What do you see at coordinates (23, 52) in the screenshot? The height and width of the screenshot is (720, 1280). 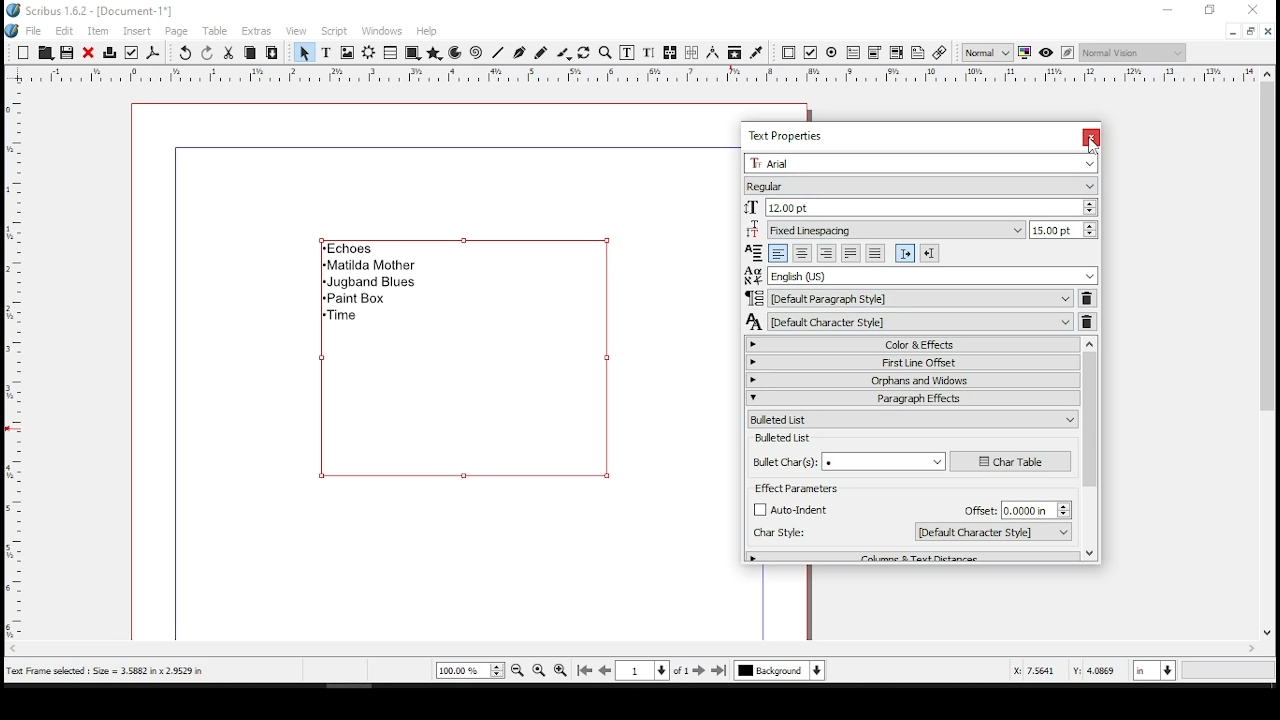 I see `new` at bounding box center [23, 52].